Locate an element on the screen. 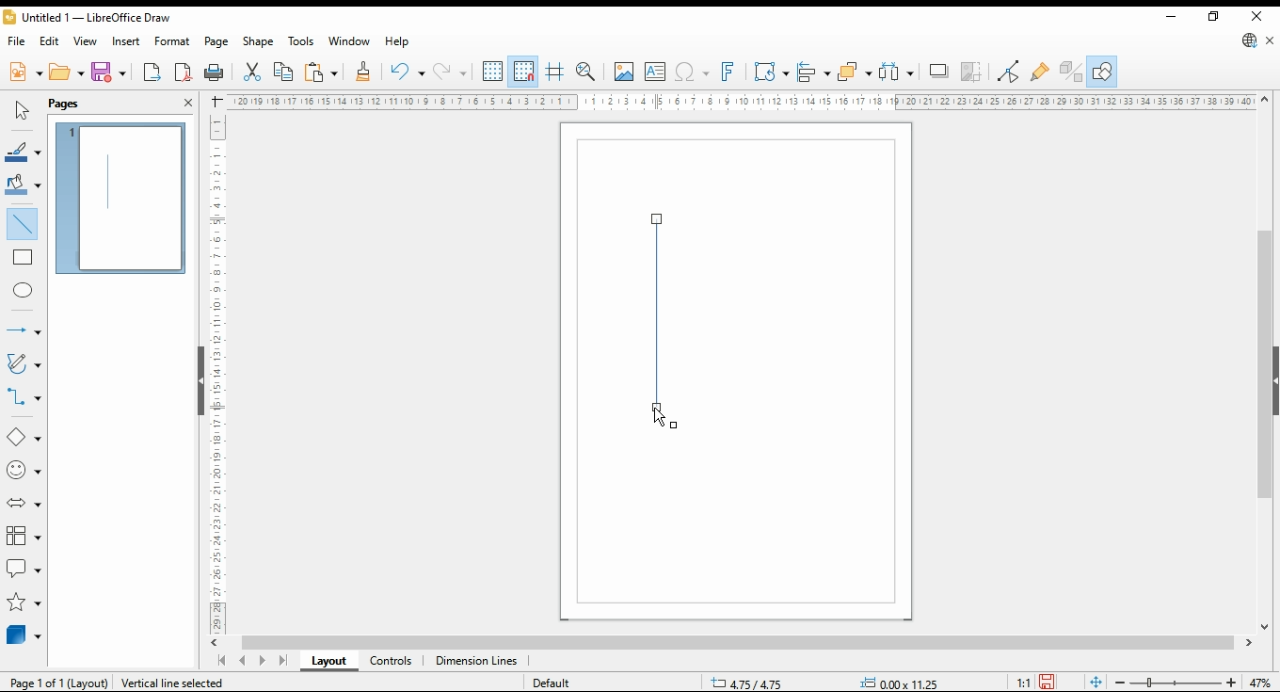  cursor is located at coordinates (660, 418).